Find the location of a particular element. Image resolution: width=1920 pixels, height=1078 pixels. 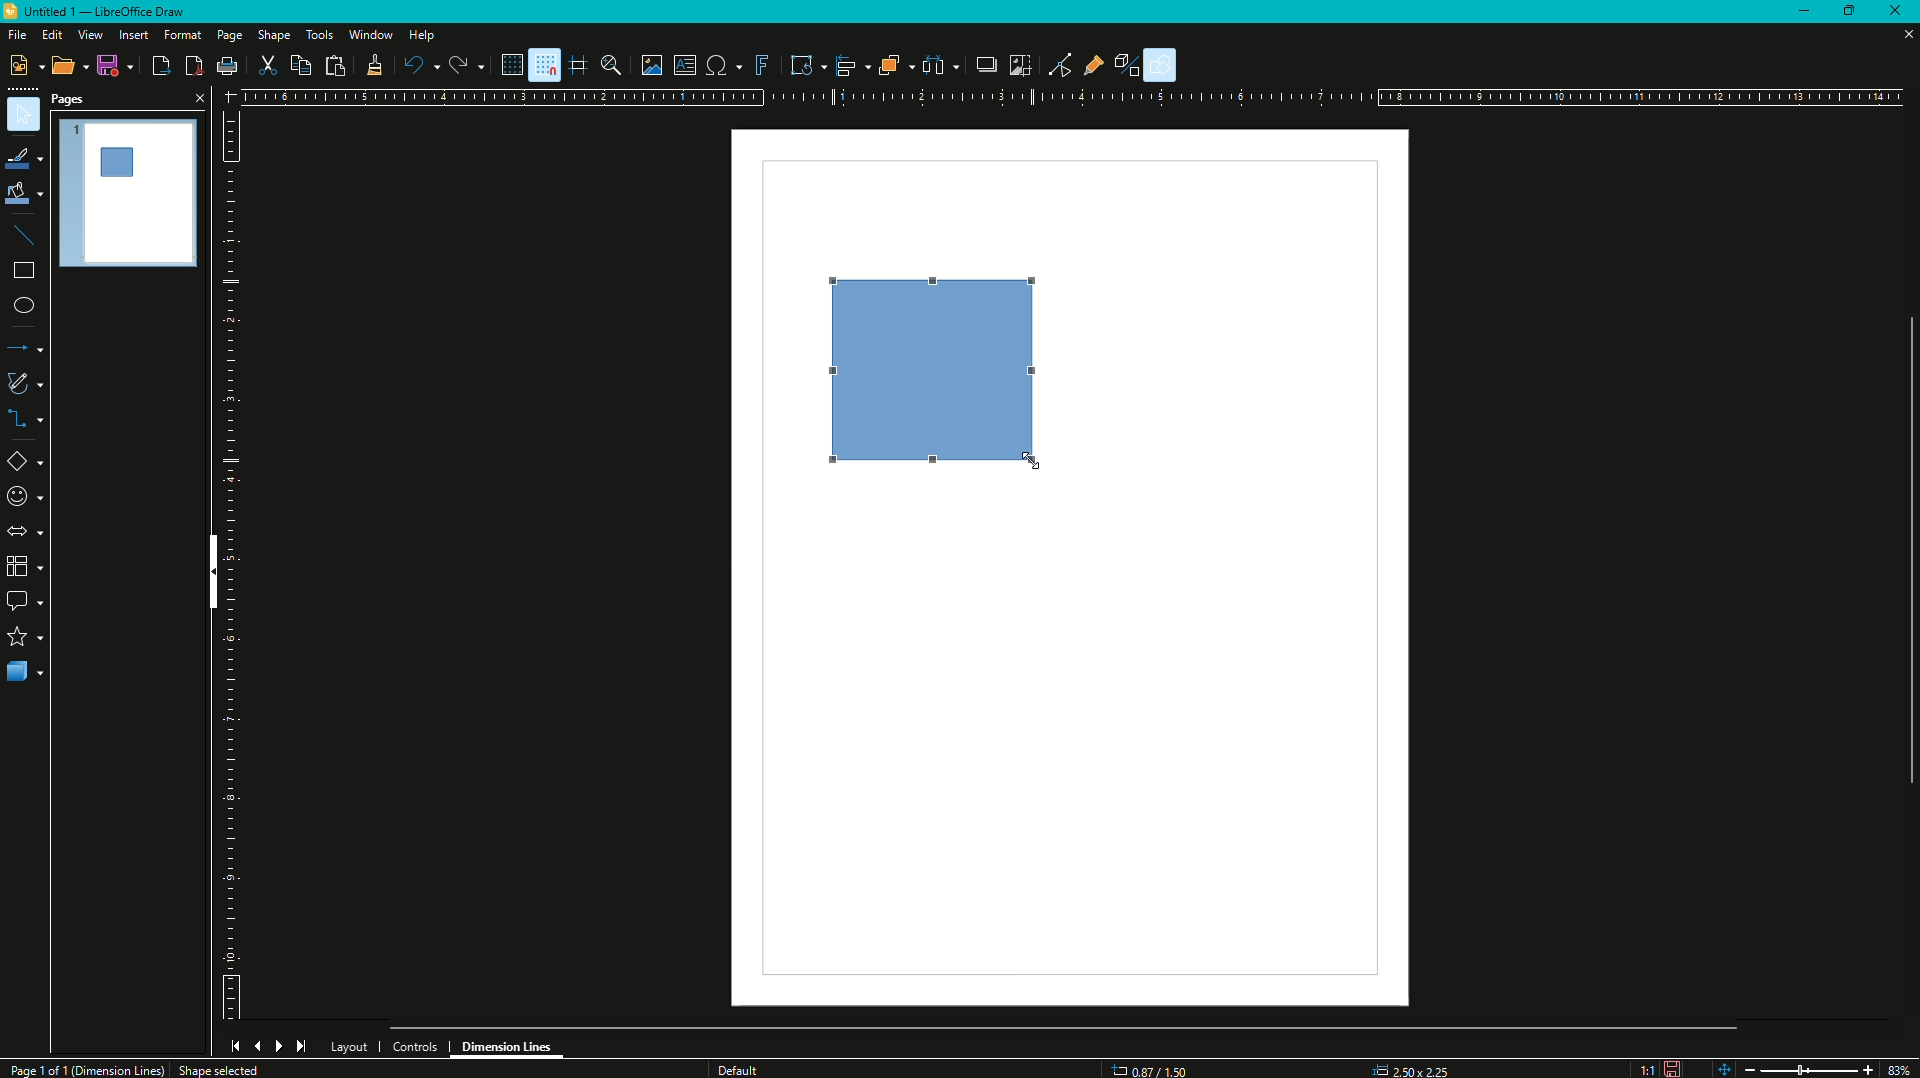

Align Objects is located at coordinates (848, 66).